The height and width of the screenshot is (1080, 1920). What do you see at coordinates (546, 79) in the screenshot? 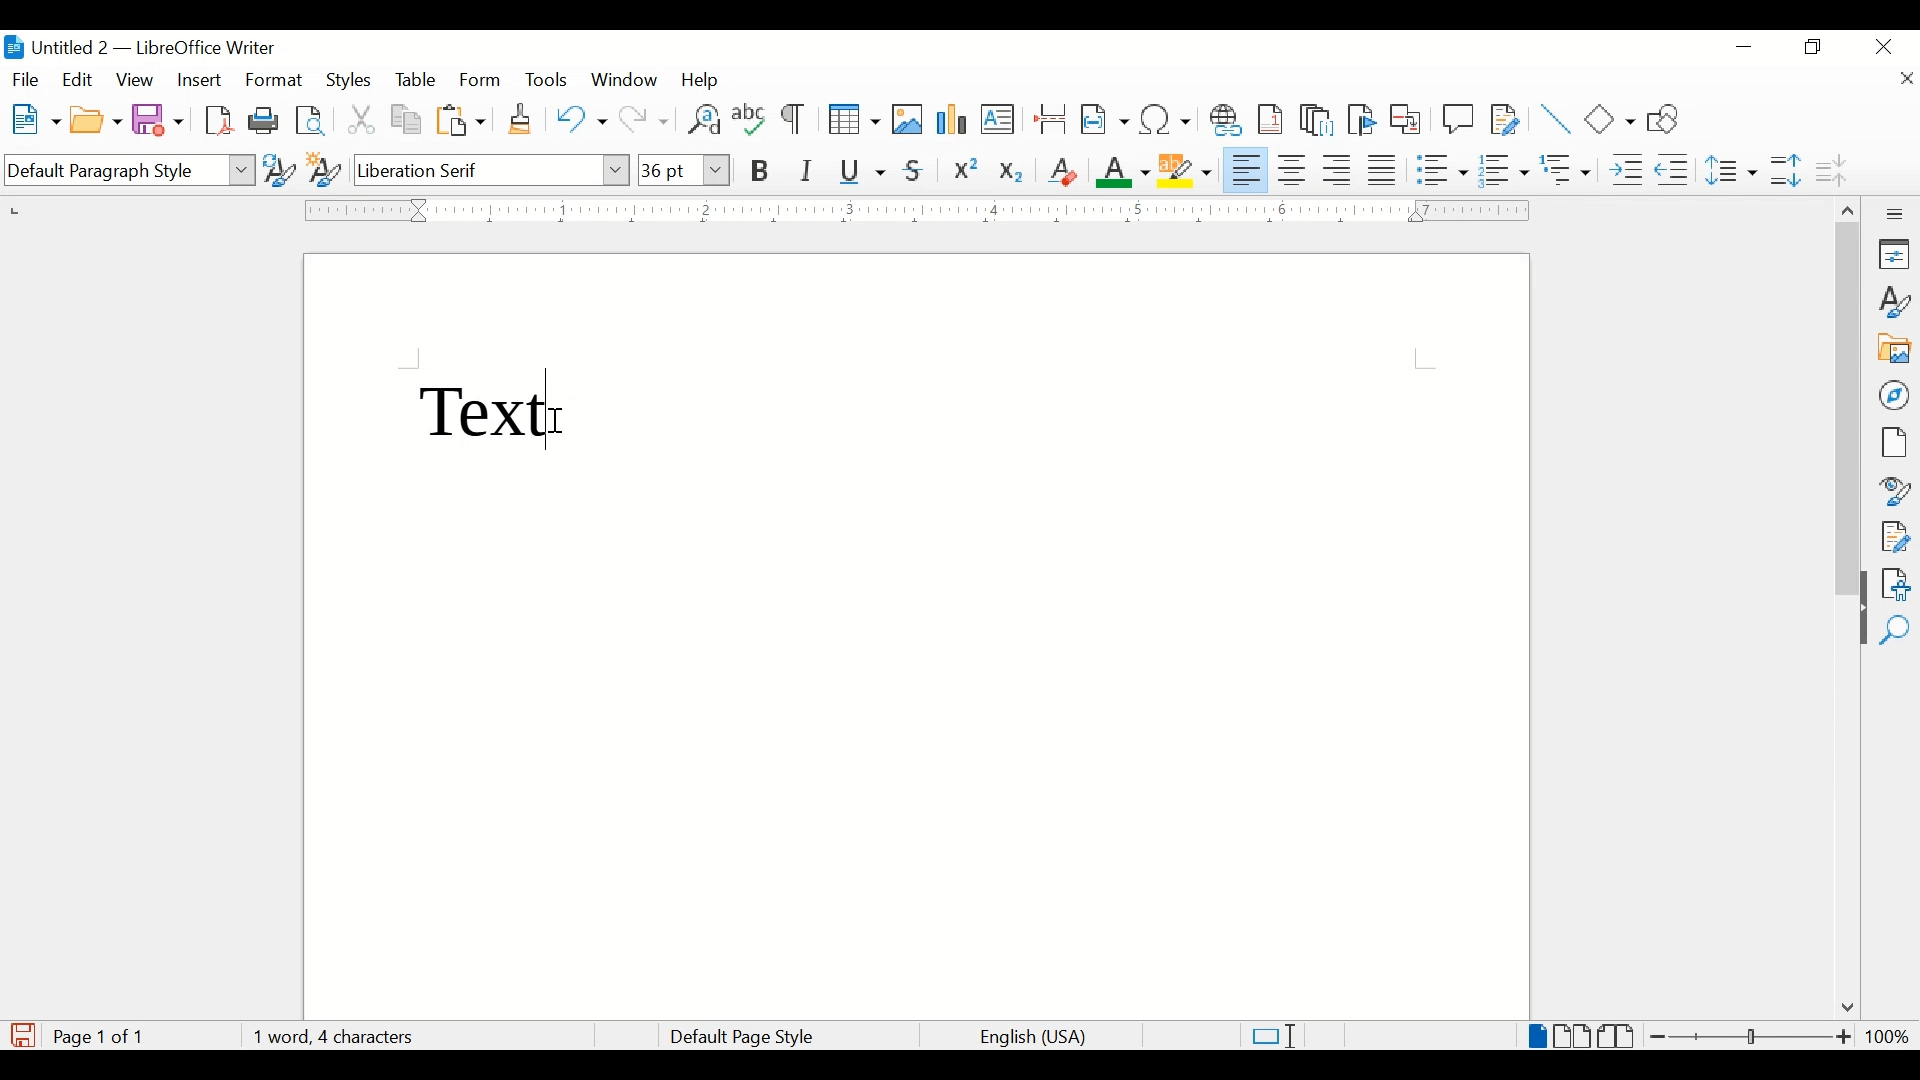
I see `tools` at bounding box center [546, 79].